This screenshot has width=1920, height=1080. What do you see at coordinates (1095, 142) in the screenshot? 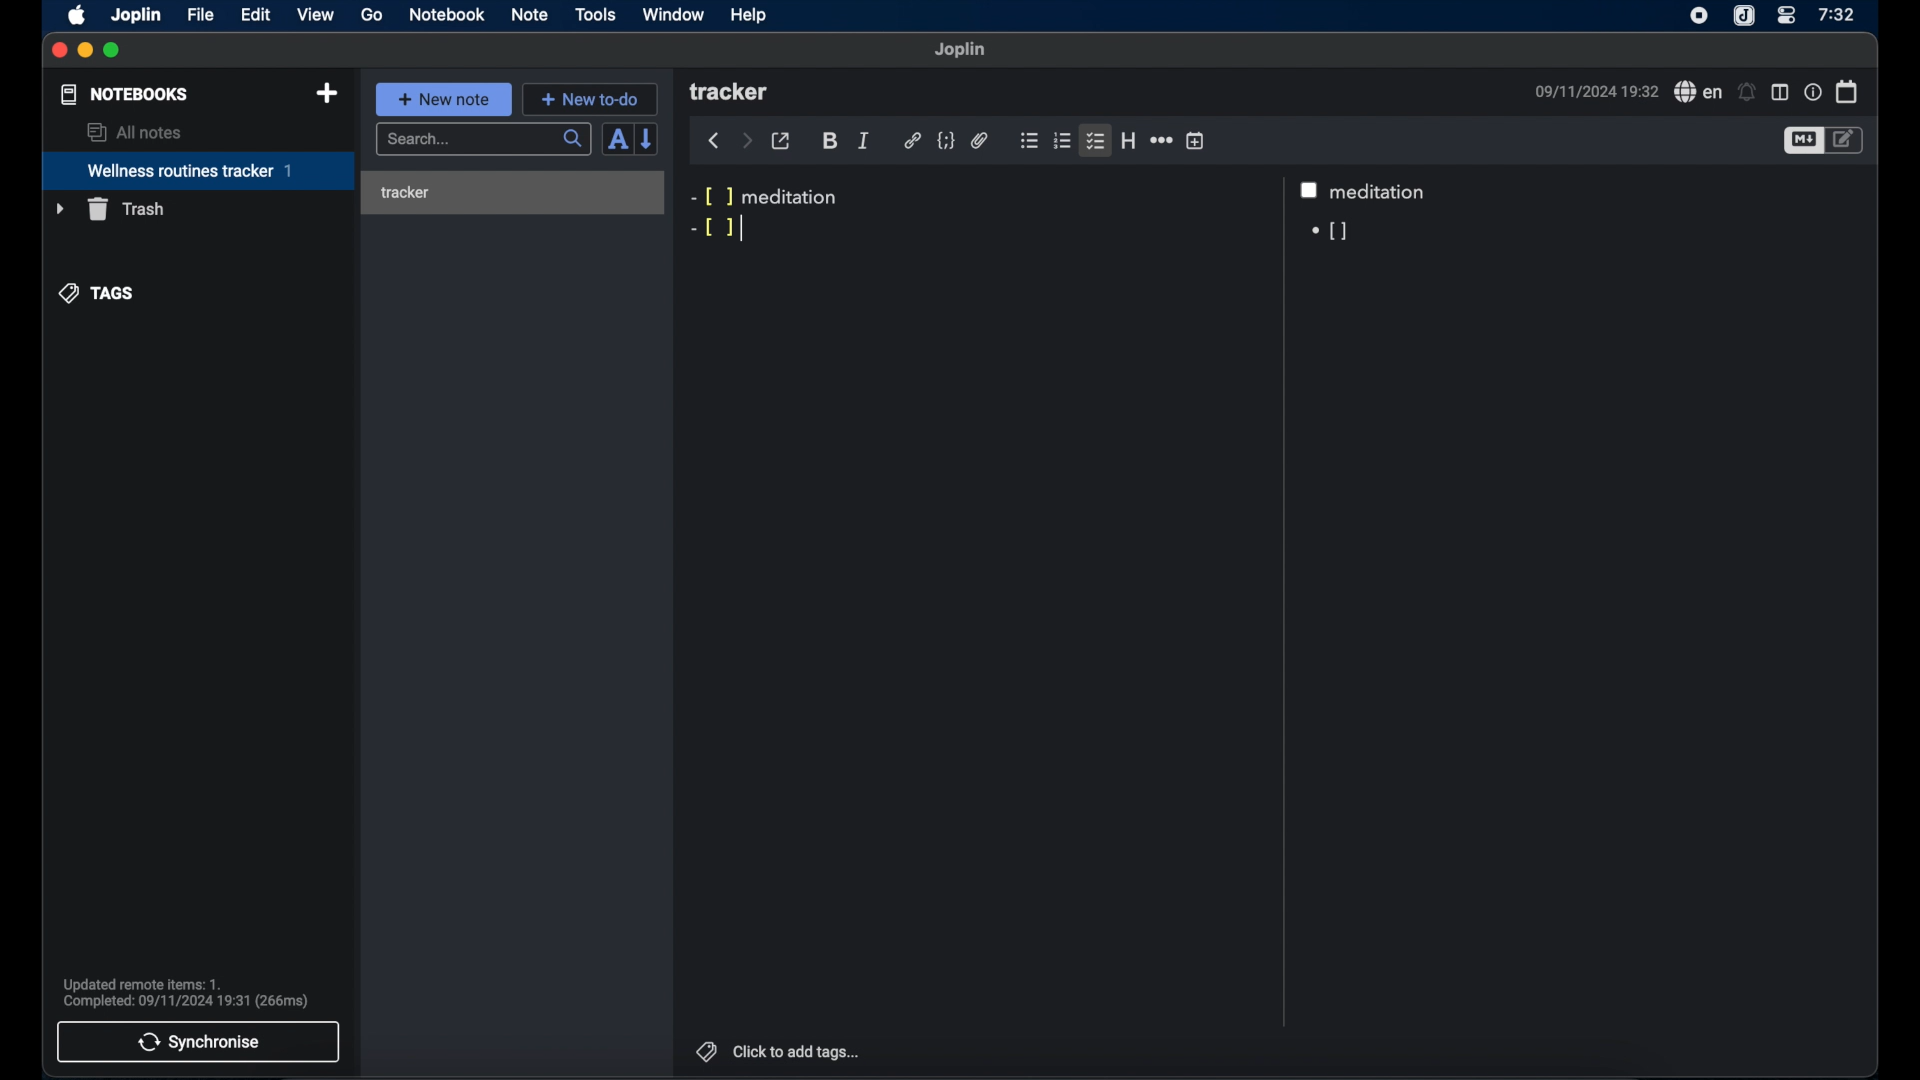
I see `checklist` at bounding box center [1095, 142].